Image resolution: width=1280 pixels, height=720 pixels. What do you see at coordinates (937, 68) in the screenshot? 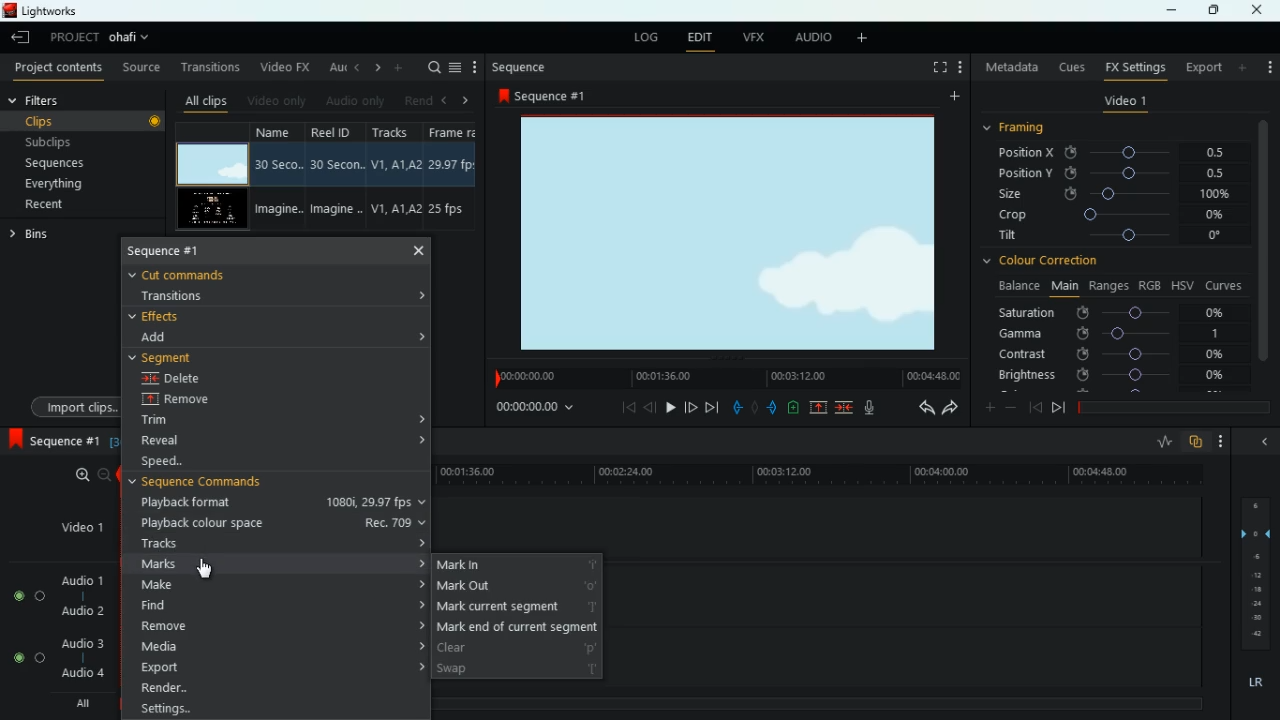
I see `full screen` at bounding box center [937, 68].